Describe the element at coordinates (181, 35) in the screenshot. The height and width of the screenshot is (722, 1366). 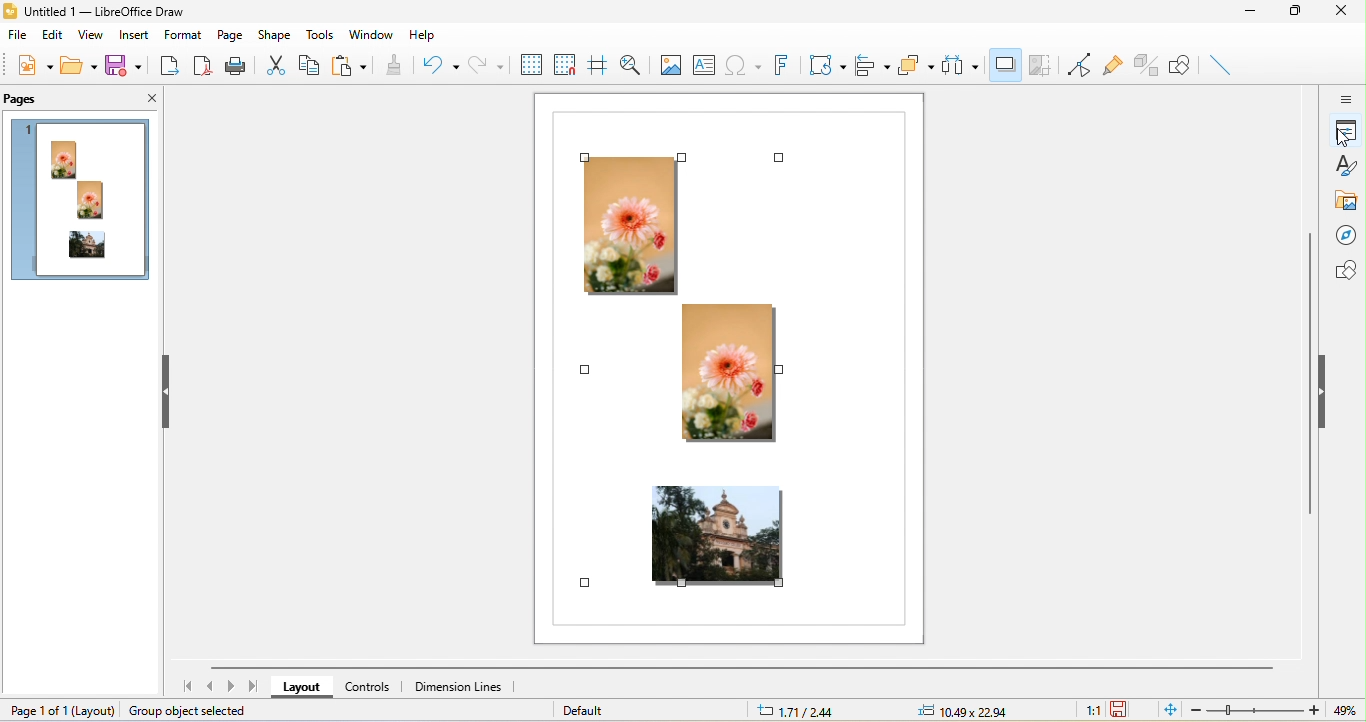
I see `format` at that location.